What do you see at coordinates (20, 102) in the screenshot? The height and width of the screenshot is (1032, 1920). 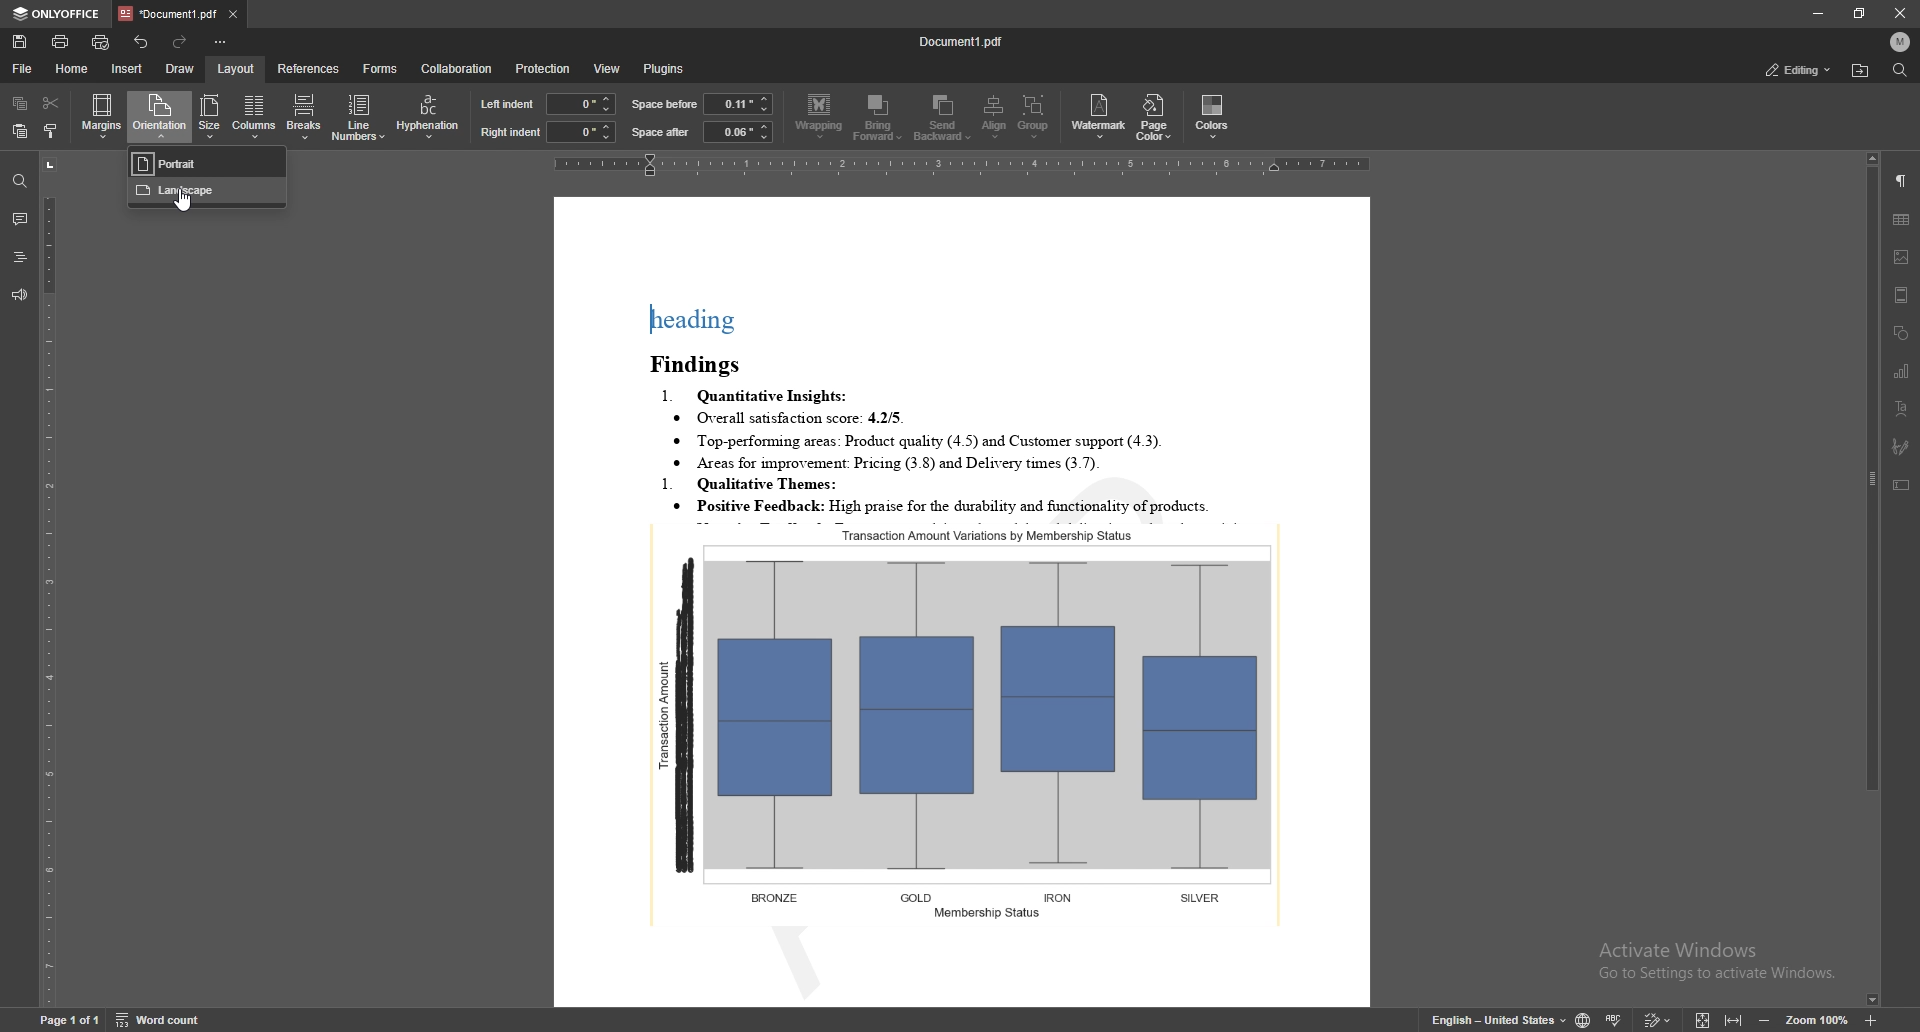 I see `copy` at bounding box center [20, 102].